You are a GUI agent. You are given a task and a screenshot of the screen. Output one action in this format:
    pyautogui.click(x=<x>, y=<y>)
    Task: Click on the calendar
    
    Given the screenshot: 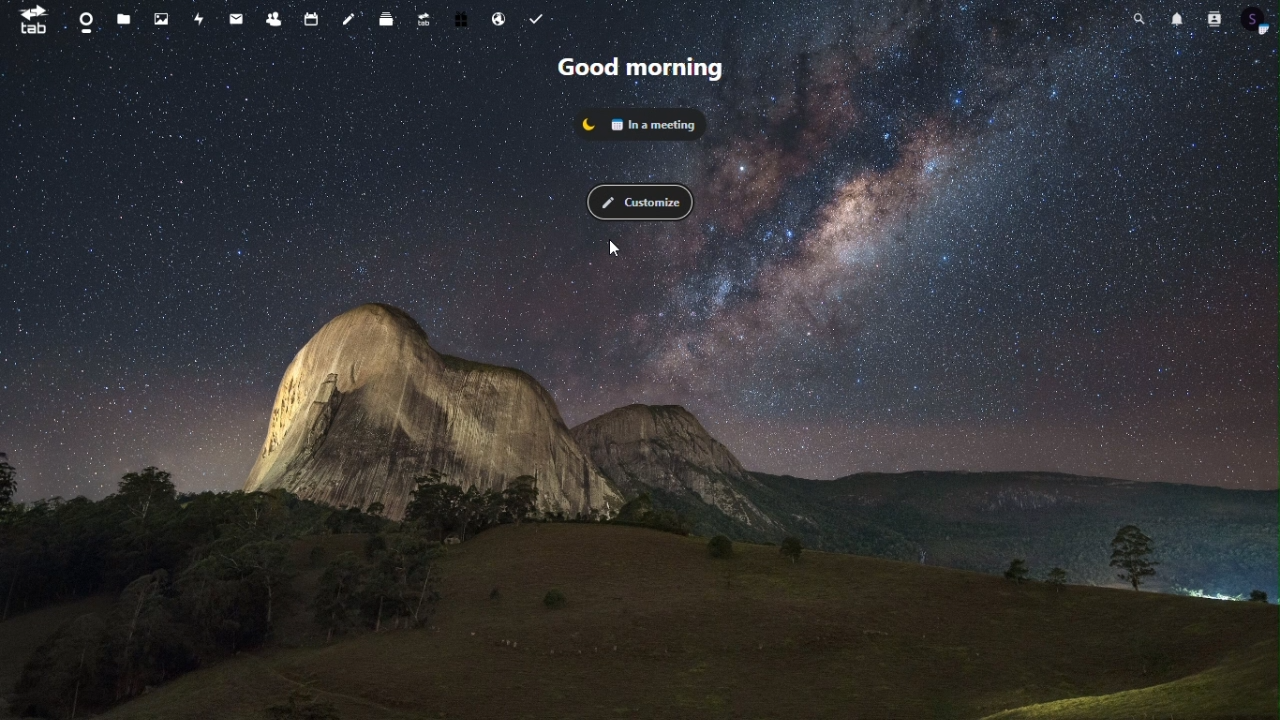 What is the action you would take?
    pyautogui.click(x=309, y=20)
    